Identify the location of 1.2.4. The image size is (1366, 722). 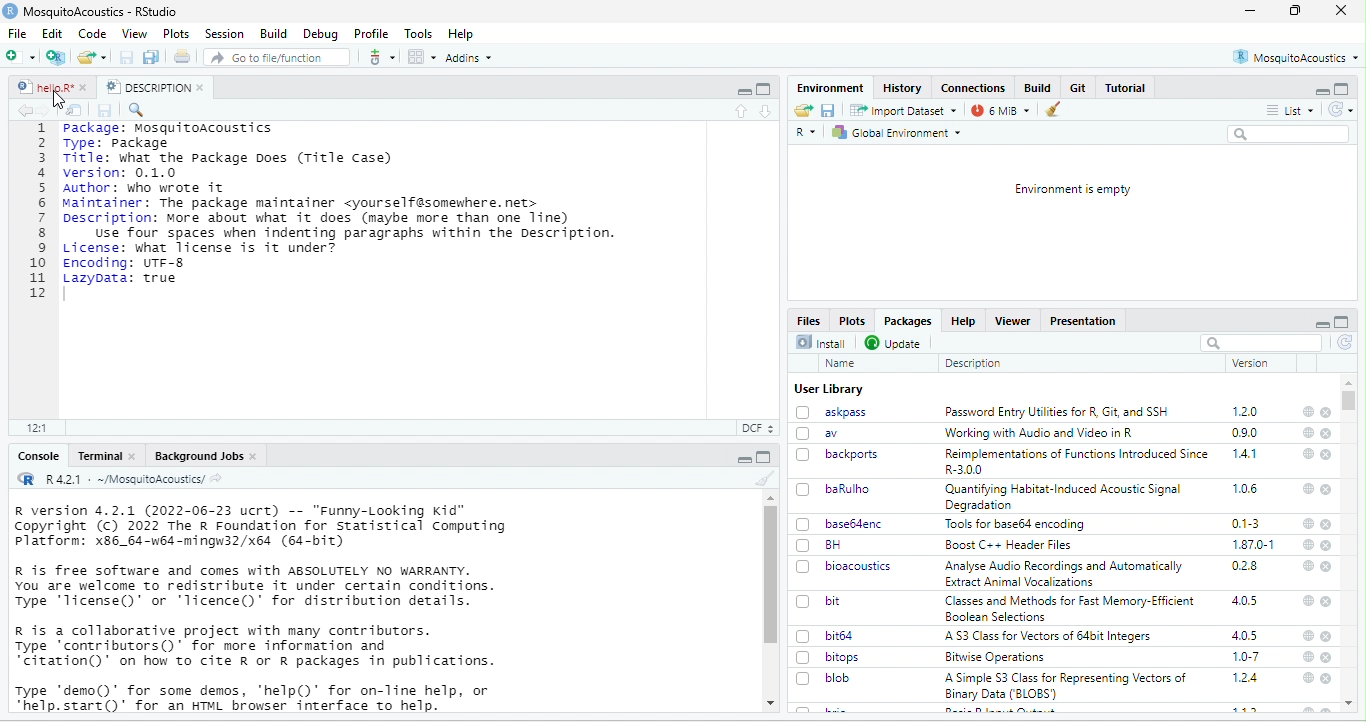
(1247, 678).